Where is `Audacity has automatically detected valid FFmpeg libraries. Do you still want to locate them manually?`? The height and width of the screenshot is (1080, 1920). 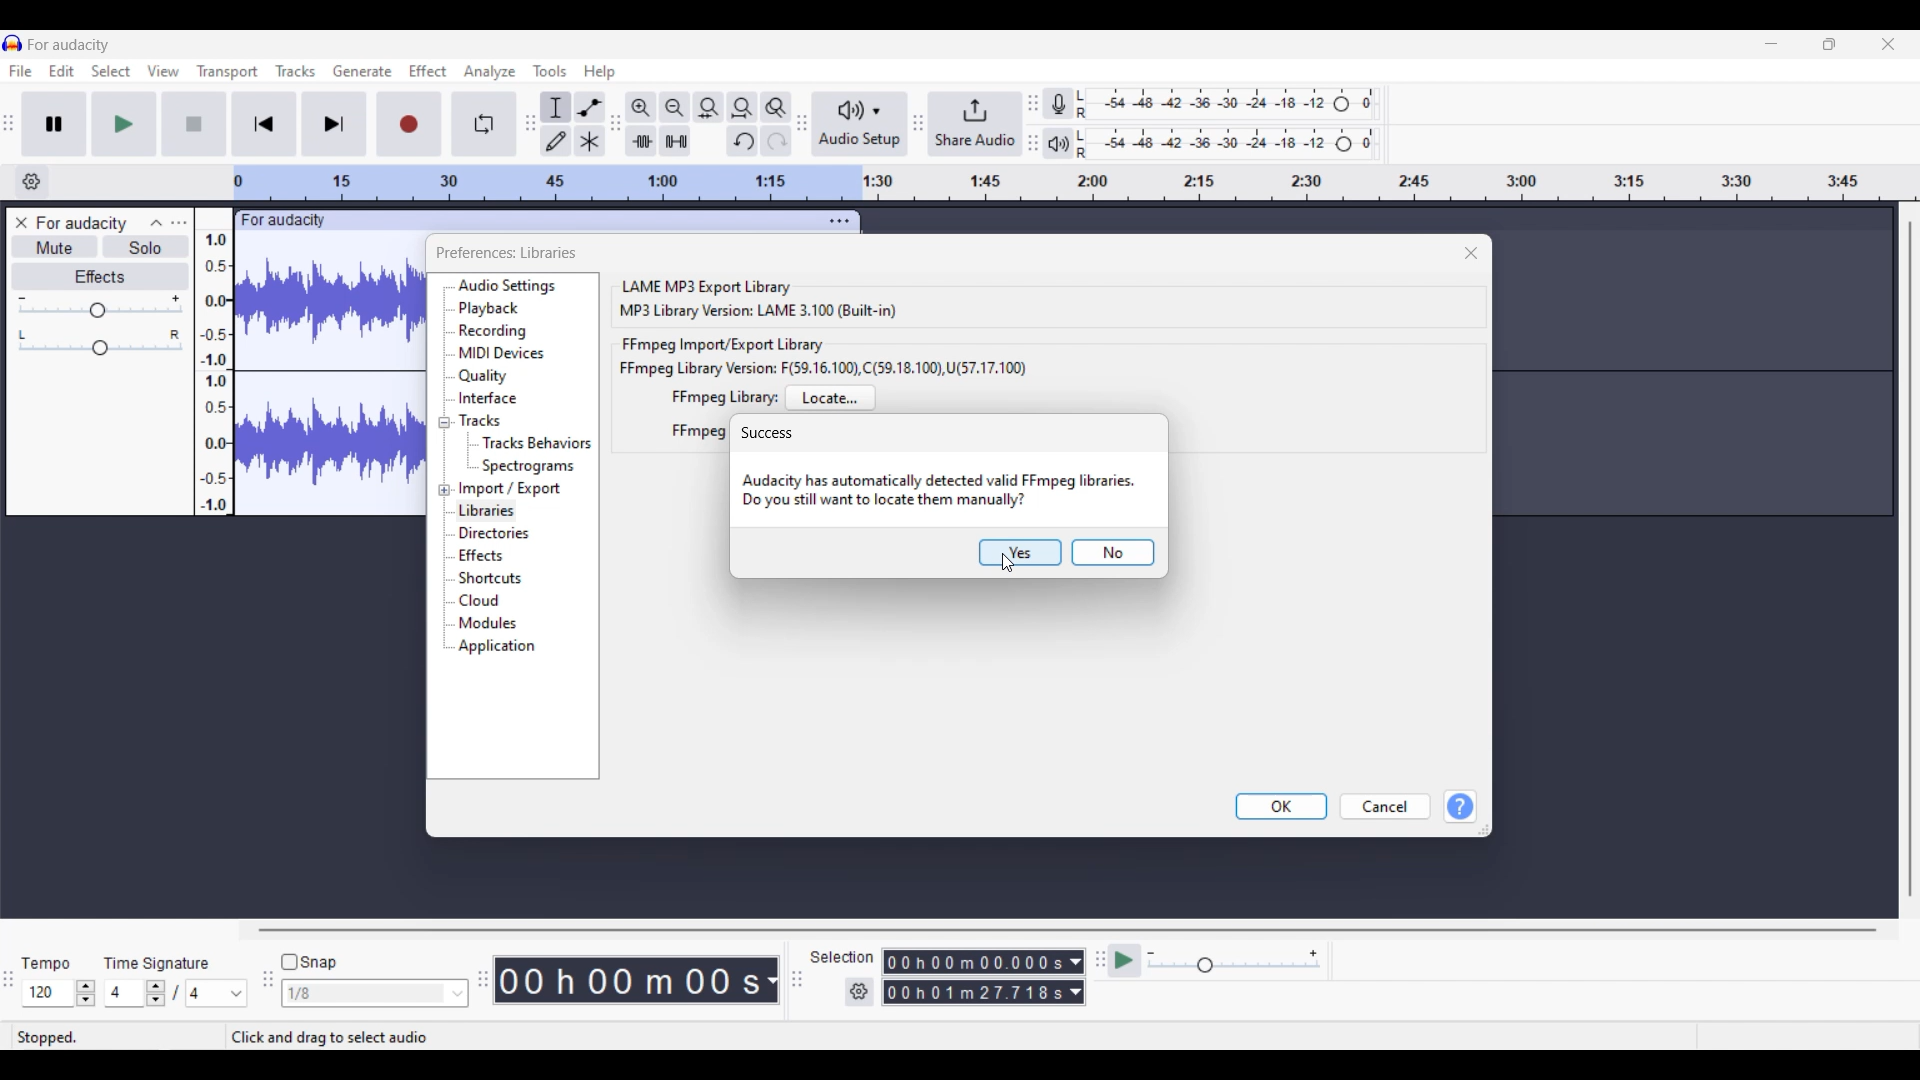 Audacity has automatically detected valid FFmpeg libraries. Do you still want to locate them manually? is located at coordinates (939, 492).